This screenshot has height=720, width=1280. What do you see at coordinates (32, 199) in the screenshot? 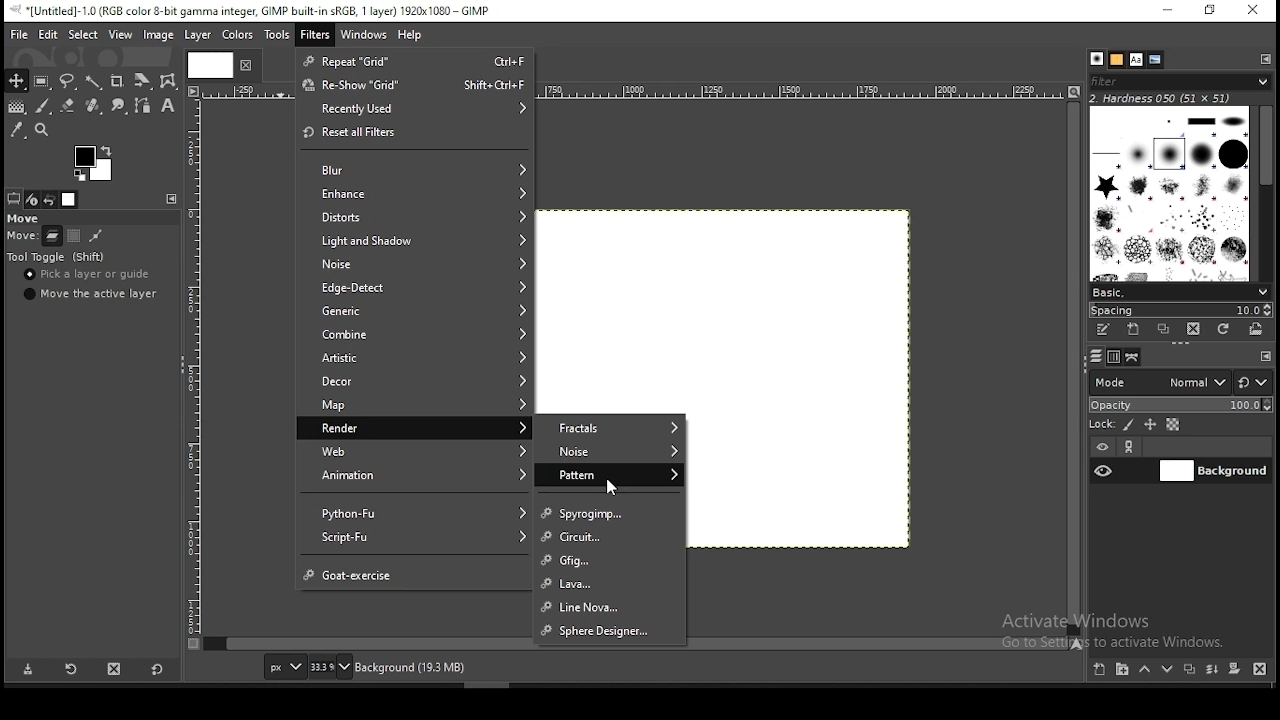
I see `device status` at bounding box center [32, 199].